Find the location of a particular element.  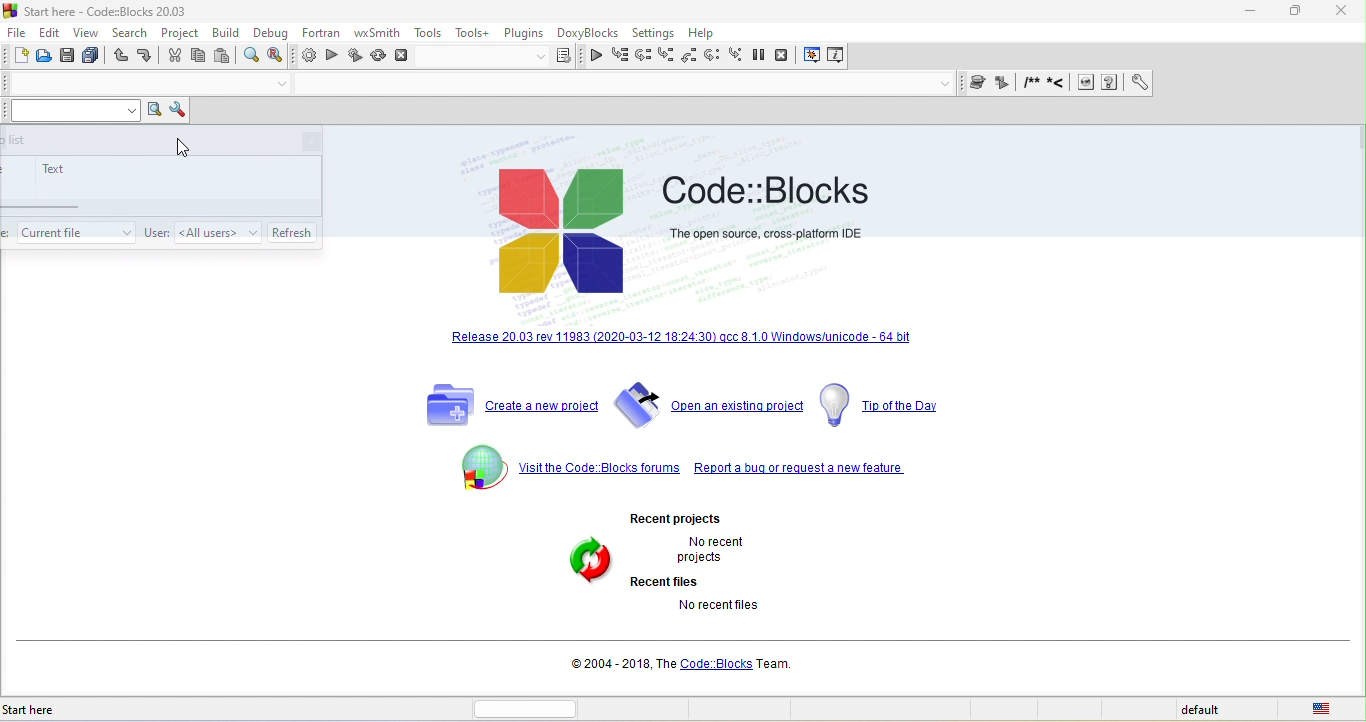

run search is located at coordinates (154, 111).